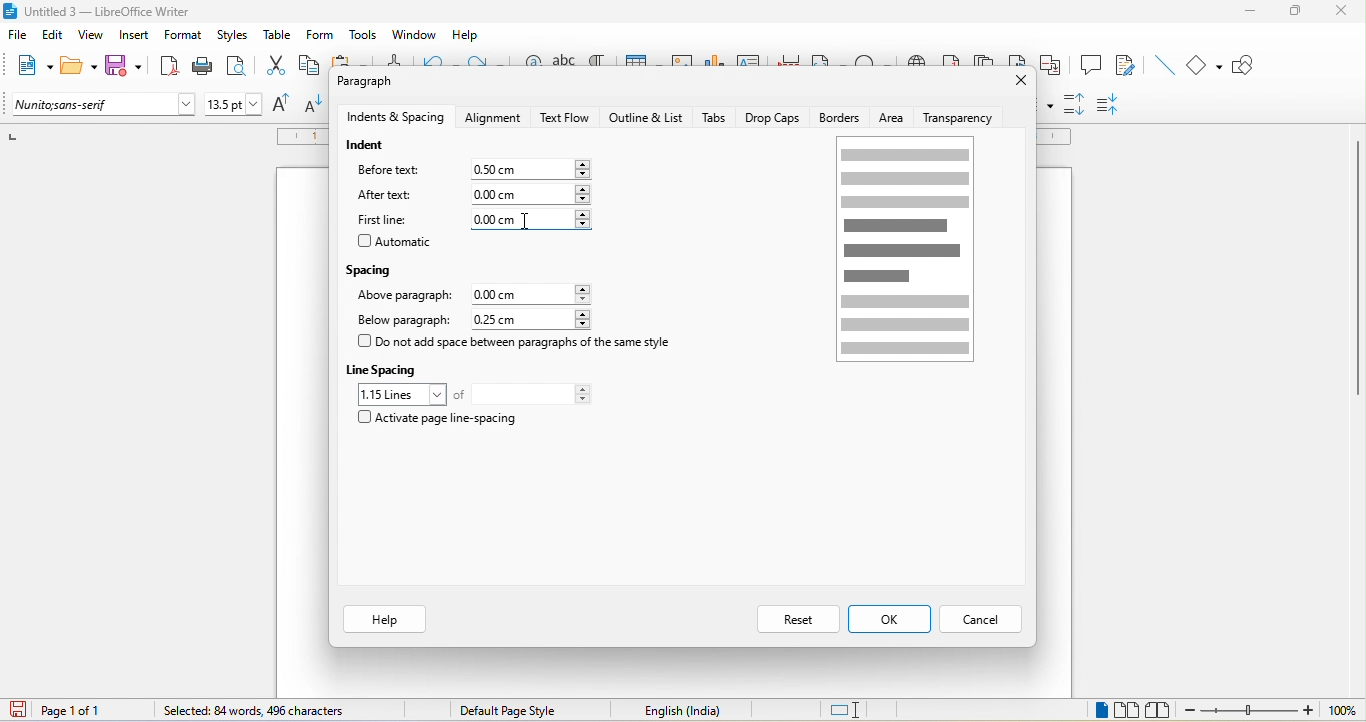  What do you see at coordinates (838, 118) in the screenshot?
I see `borders` at bounding box center [838, 118].